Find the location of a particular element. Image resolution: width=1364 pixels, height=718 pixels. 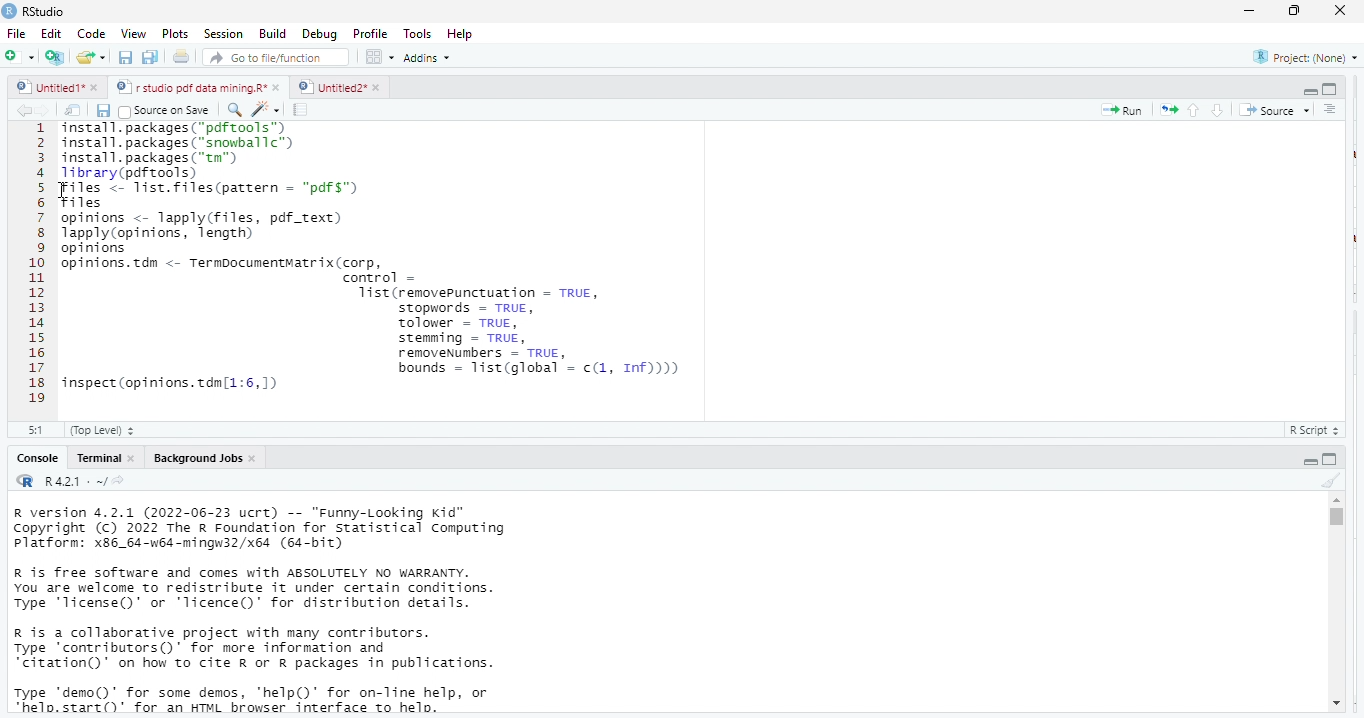

create a project is located at coordinates (53, 57).